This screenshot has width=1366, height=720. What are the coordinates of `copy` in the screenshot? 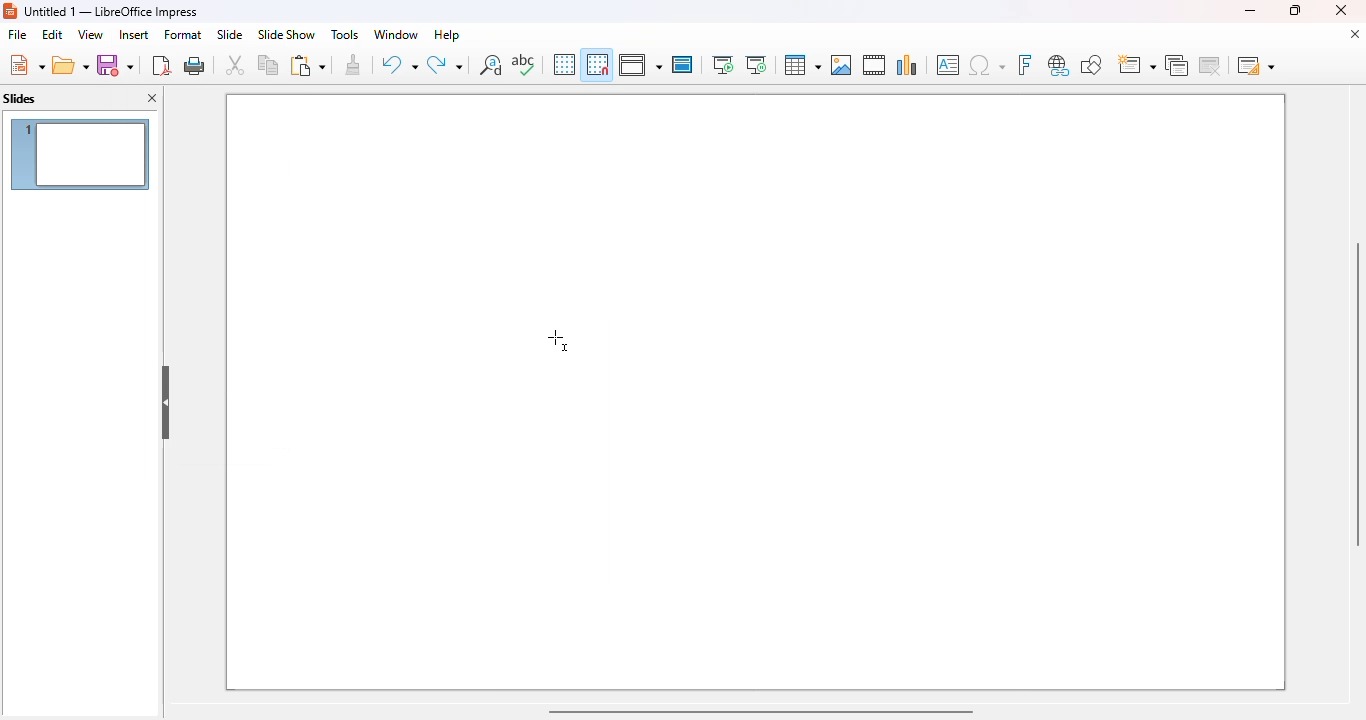 It's located at (268, 64).